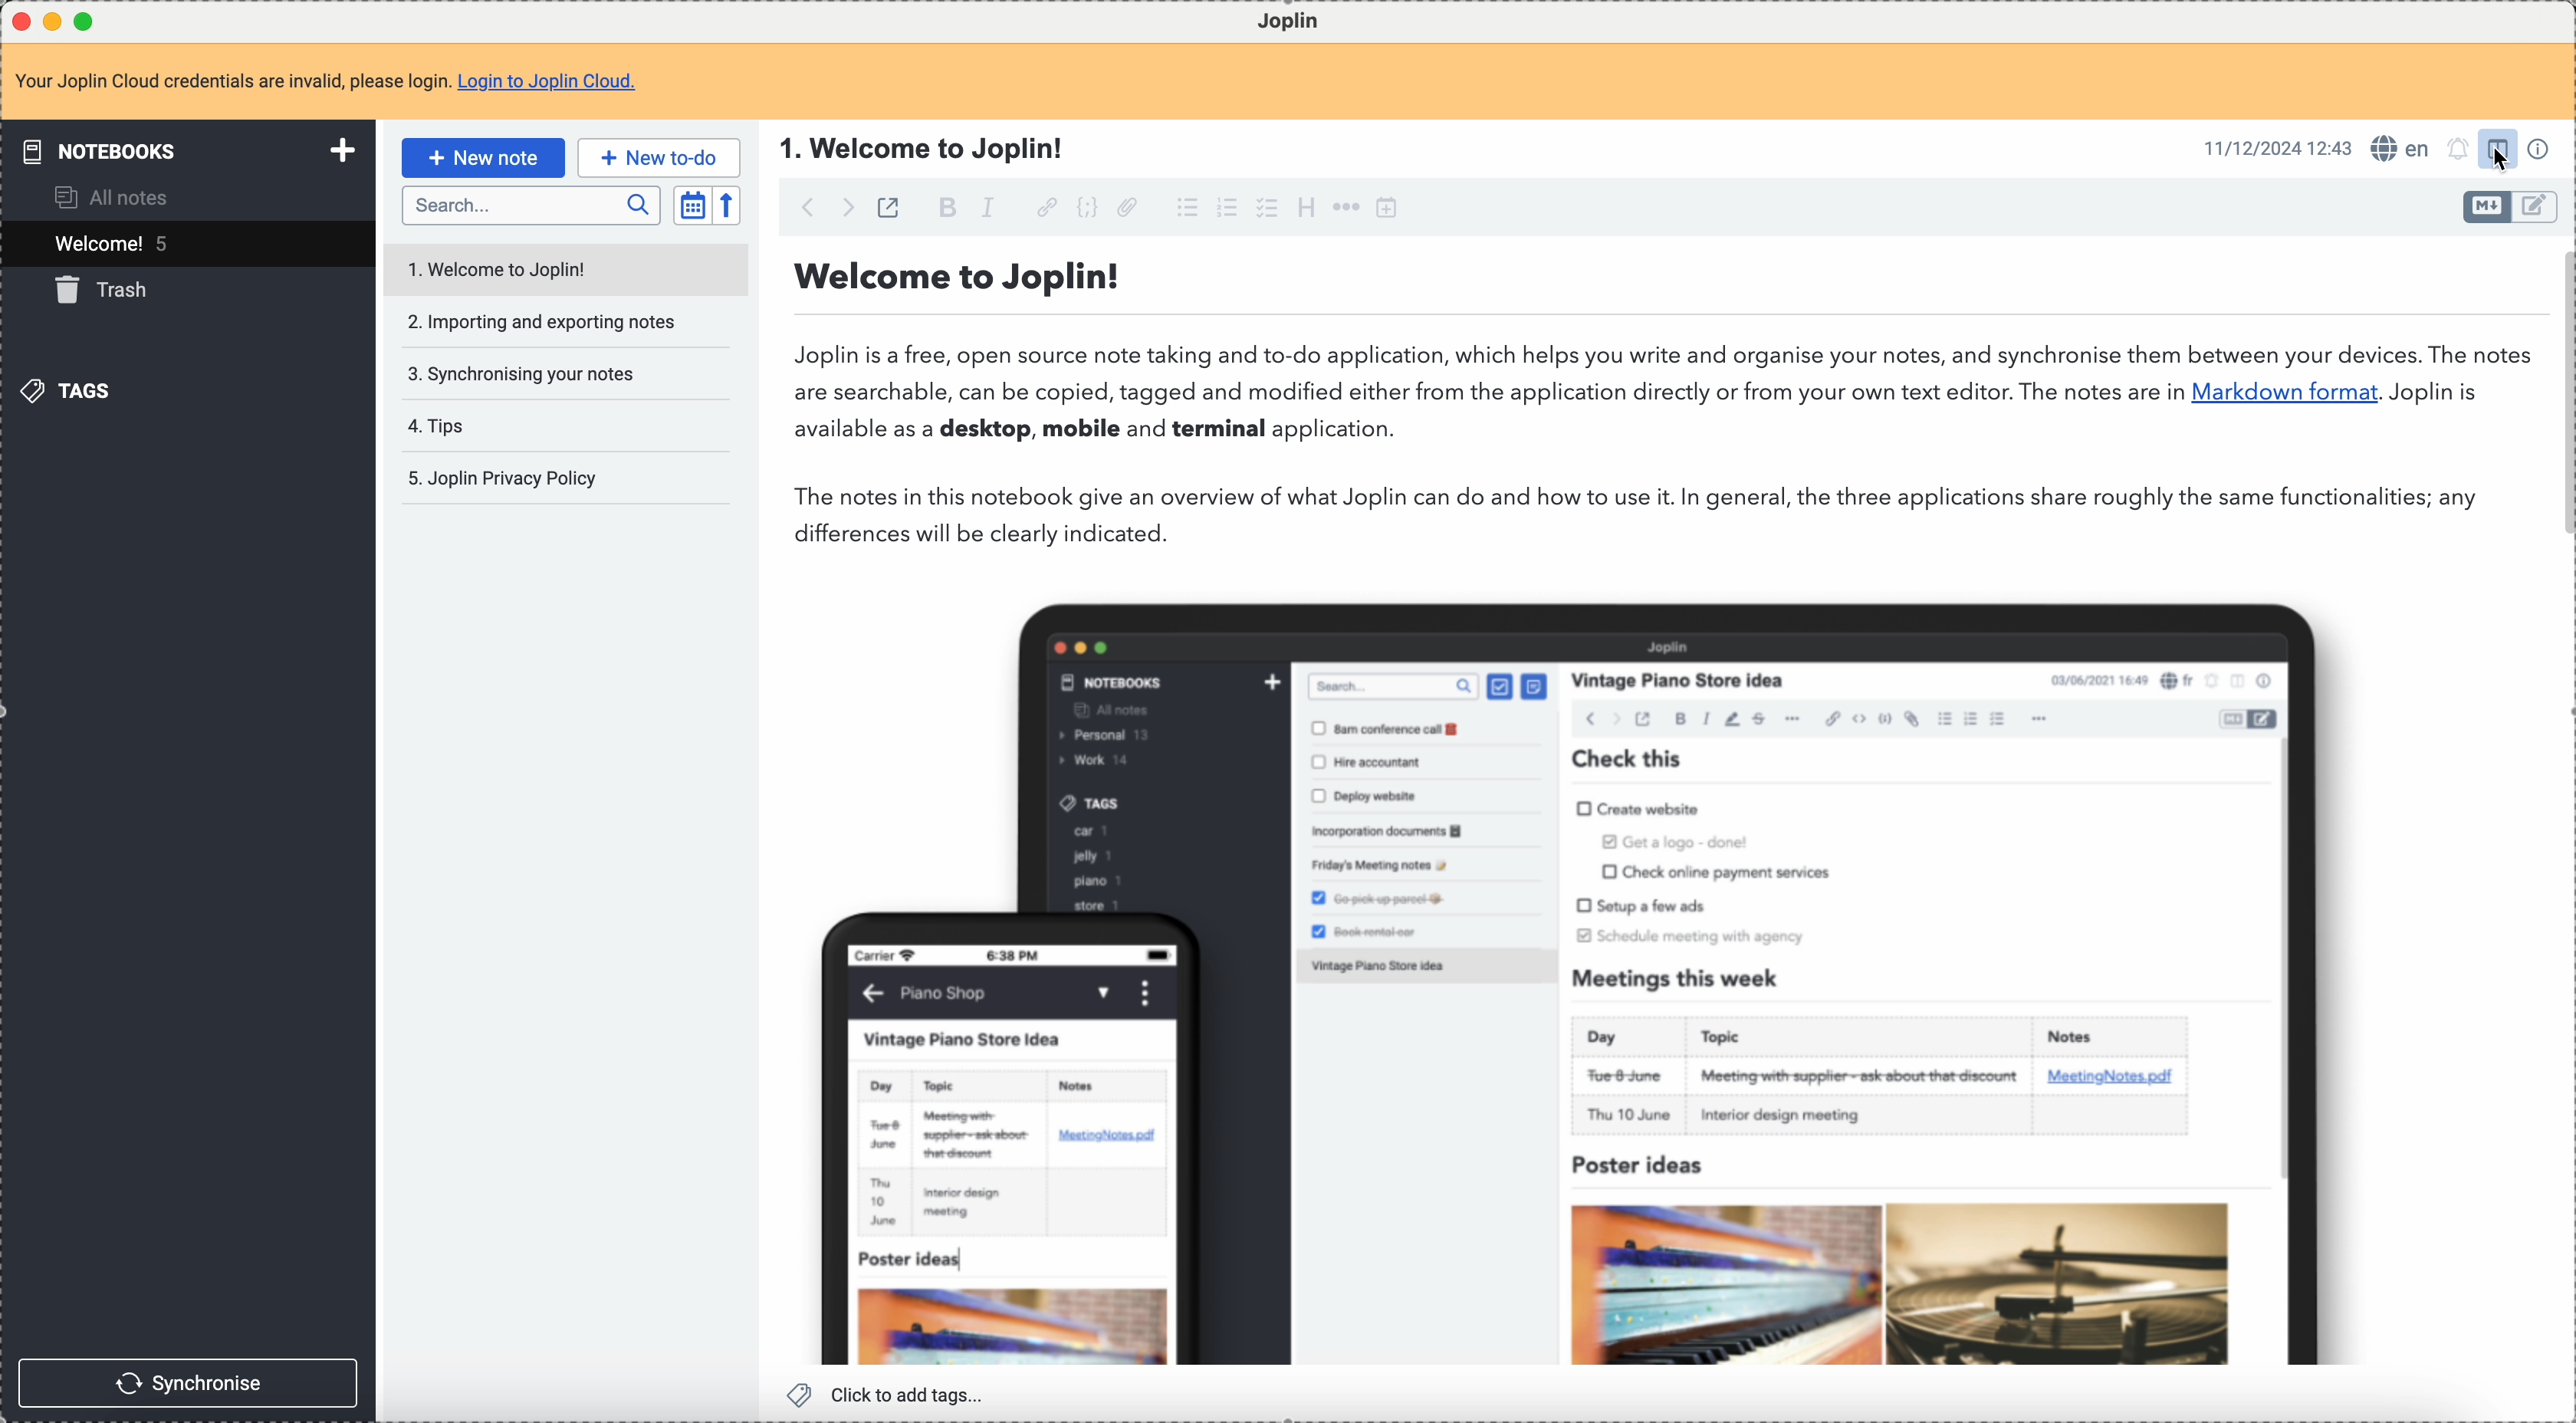 Image resolution: width=2576 pixels, height=1423 pixels. Describe the element at coordinates (18, 19) in the screenshot. I see `close program` at that location.